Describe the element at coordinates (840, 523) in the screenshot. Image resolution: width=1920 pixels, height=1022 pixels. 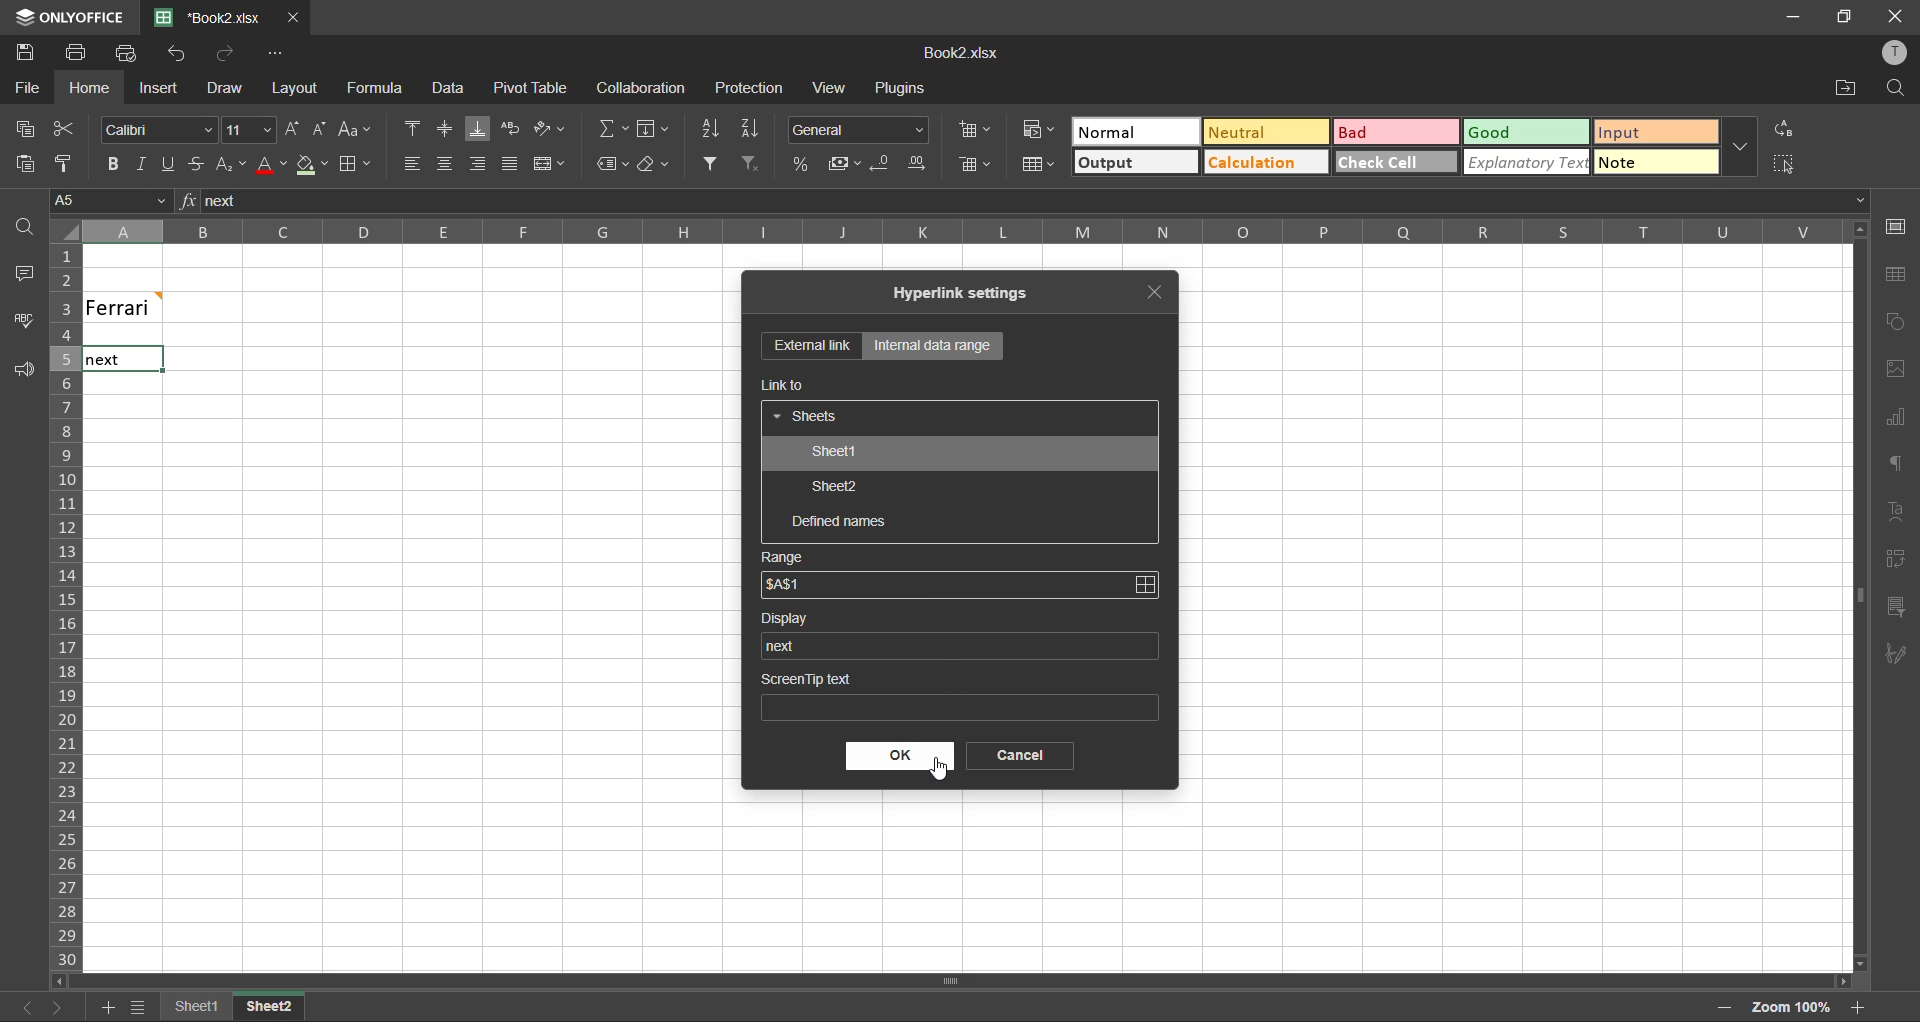
I see `defined names` at that location.